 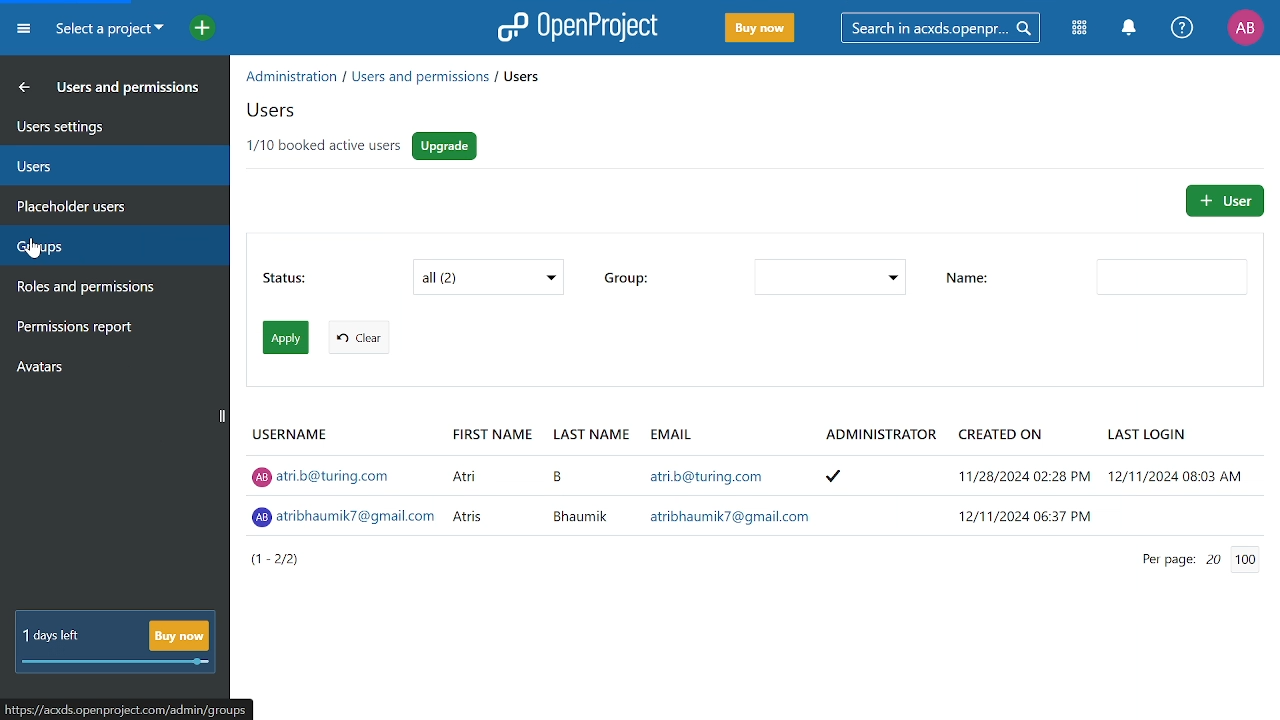 What do you see at coordinates (354, 338) in the screenshot?
I see `Clear` at bounding box center [354, 338].